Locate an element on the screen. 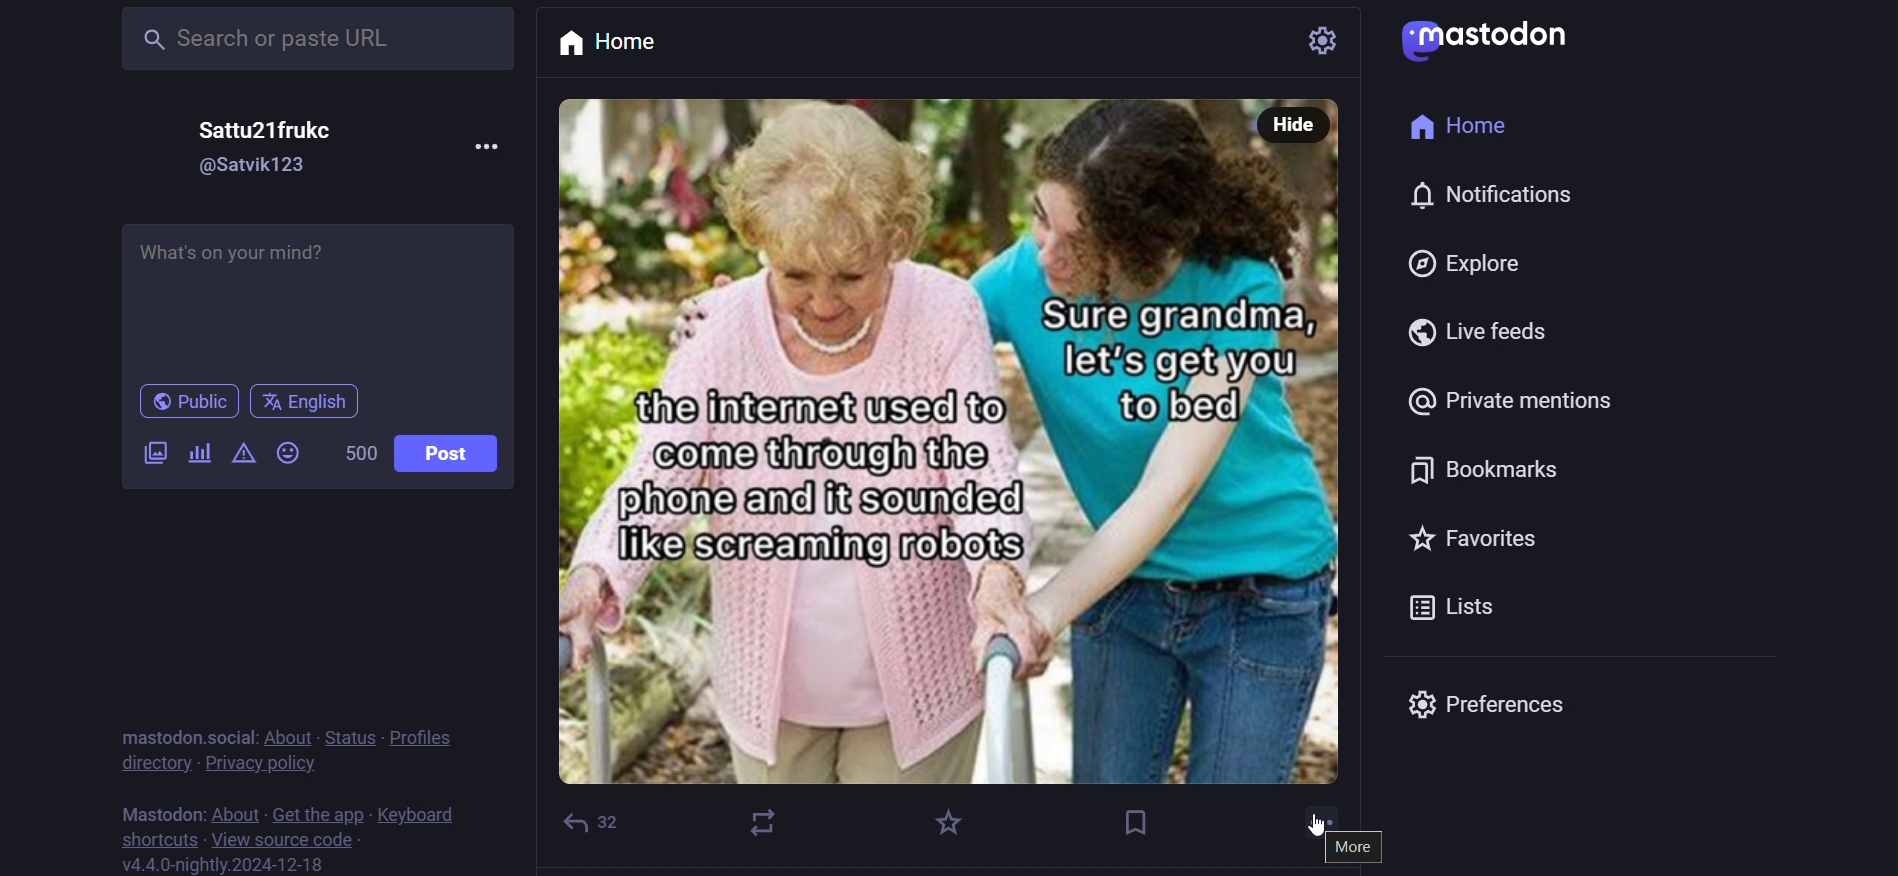 Image resolution: width=1898 pixels, height=876 pixels. shortcut is located at coordinates (153, 840).